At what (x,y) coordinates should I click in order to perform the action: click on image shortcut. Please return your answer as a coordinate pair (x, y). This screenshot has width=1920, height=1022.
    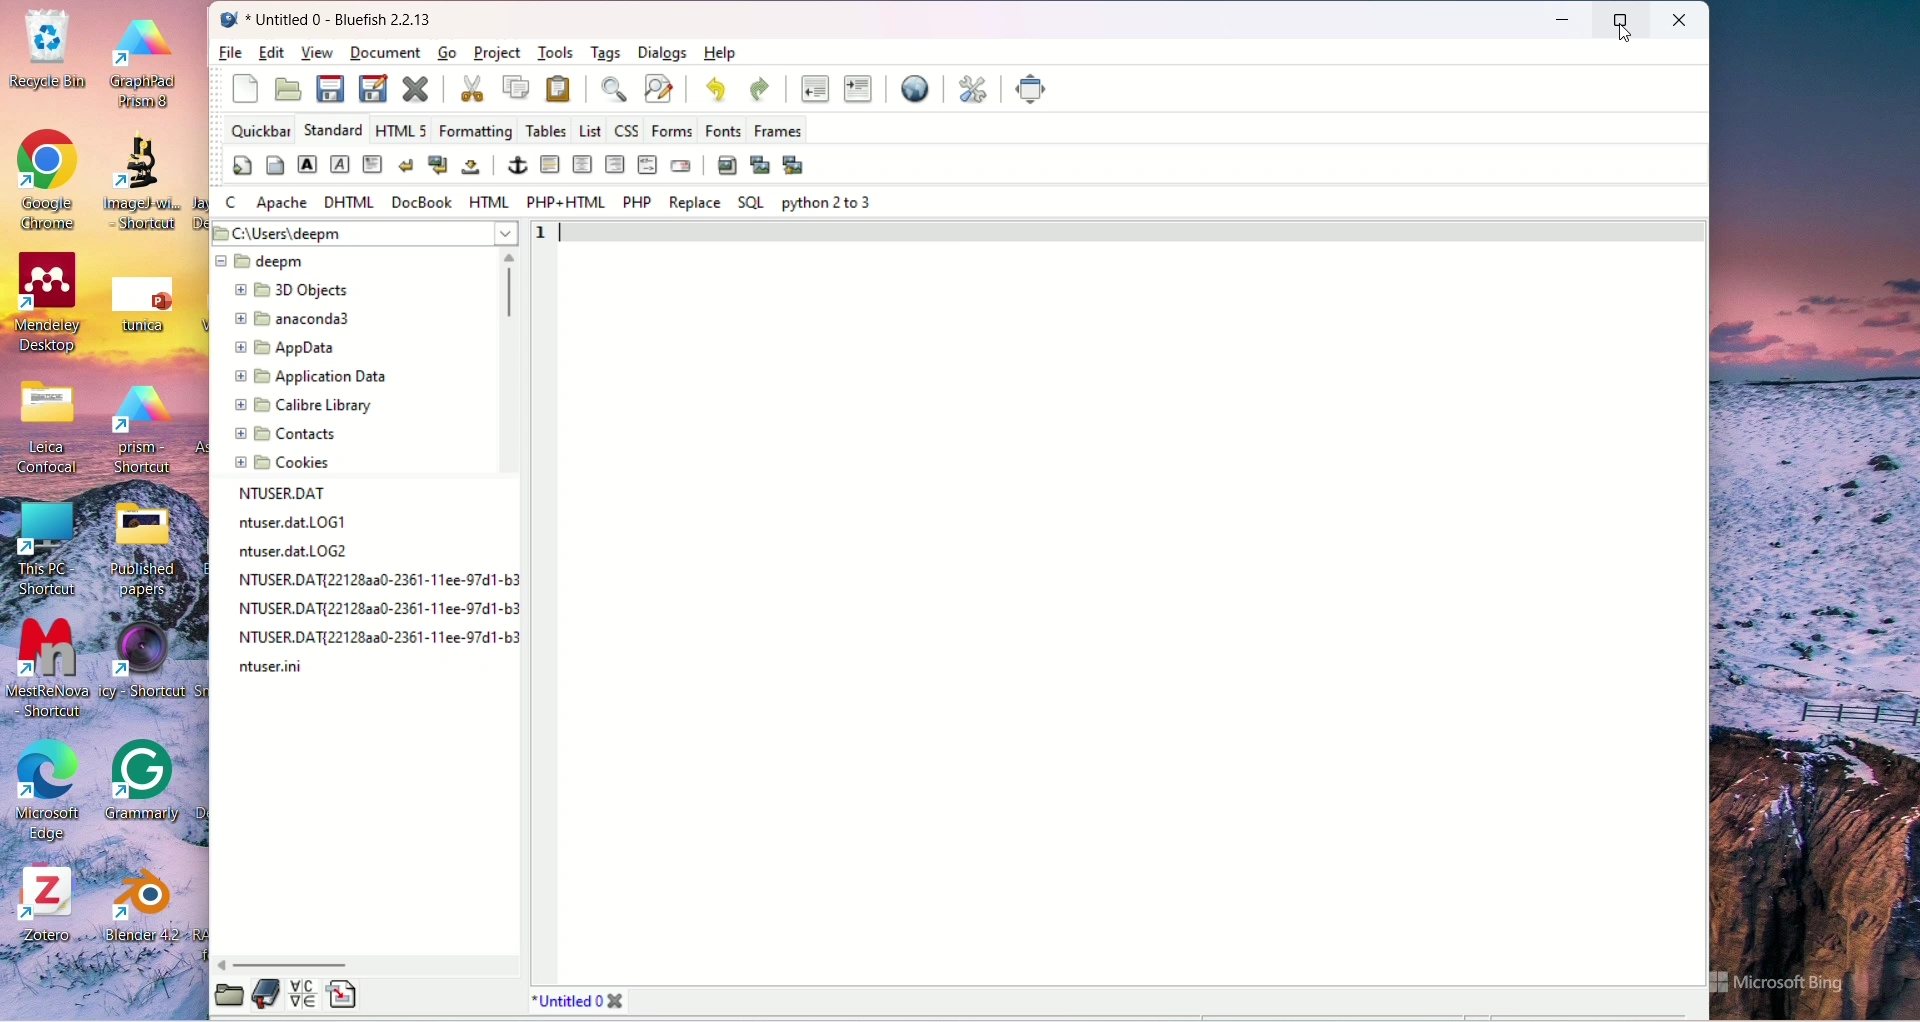
    Looking at the image, I should click on (138, 186).